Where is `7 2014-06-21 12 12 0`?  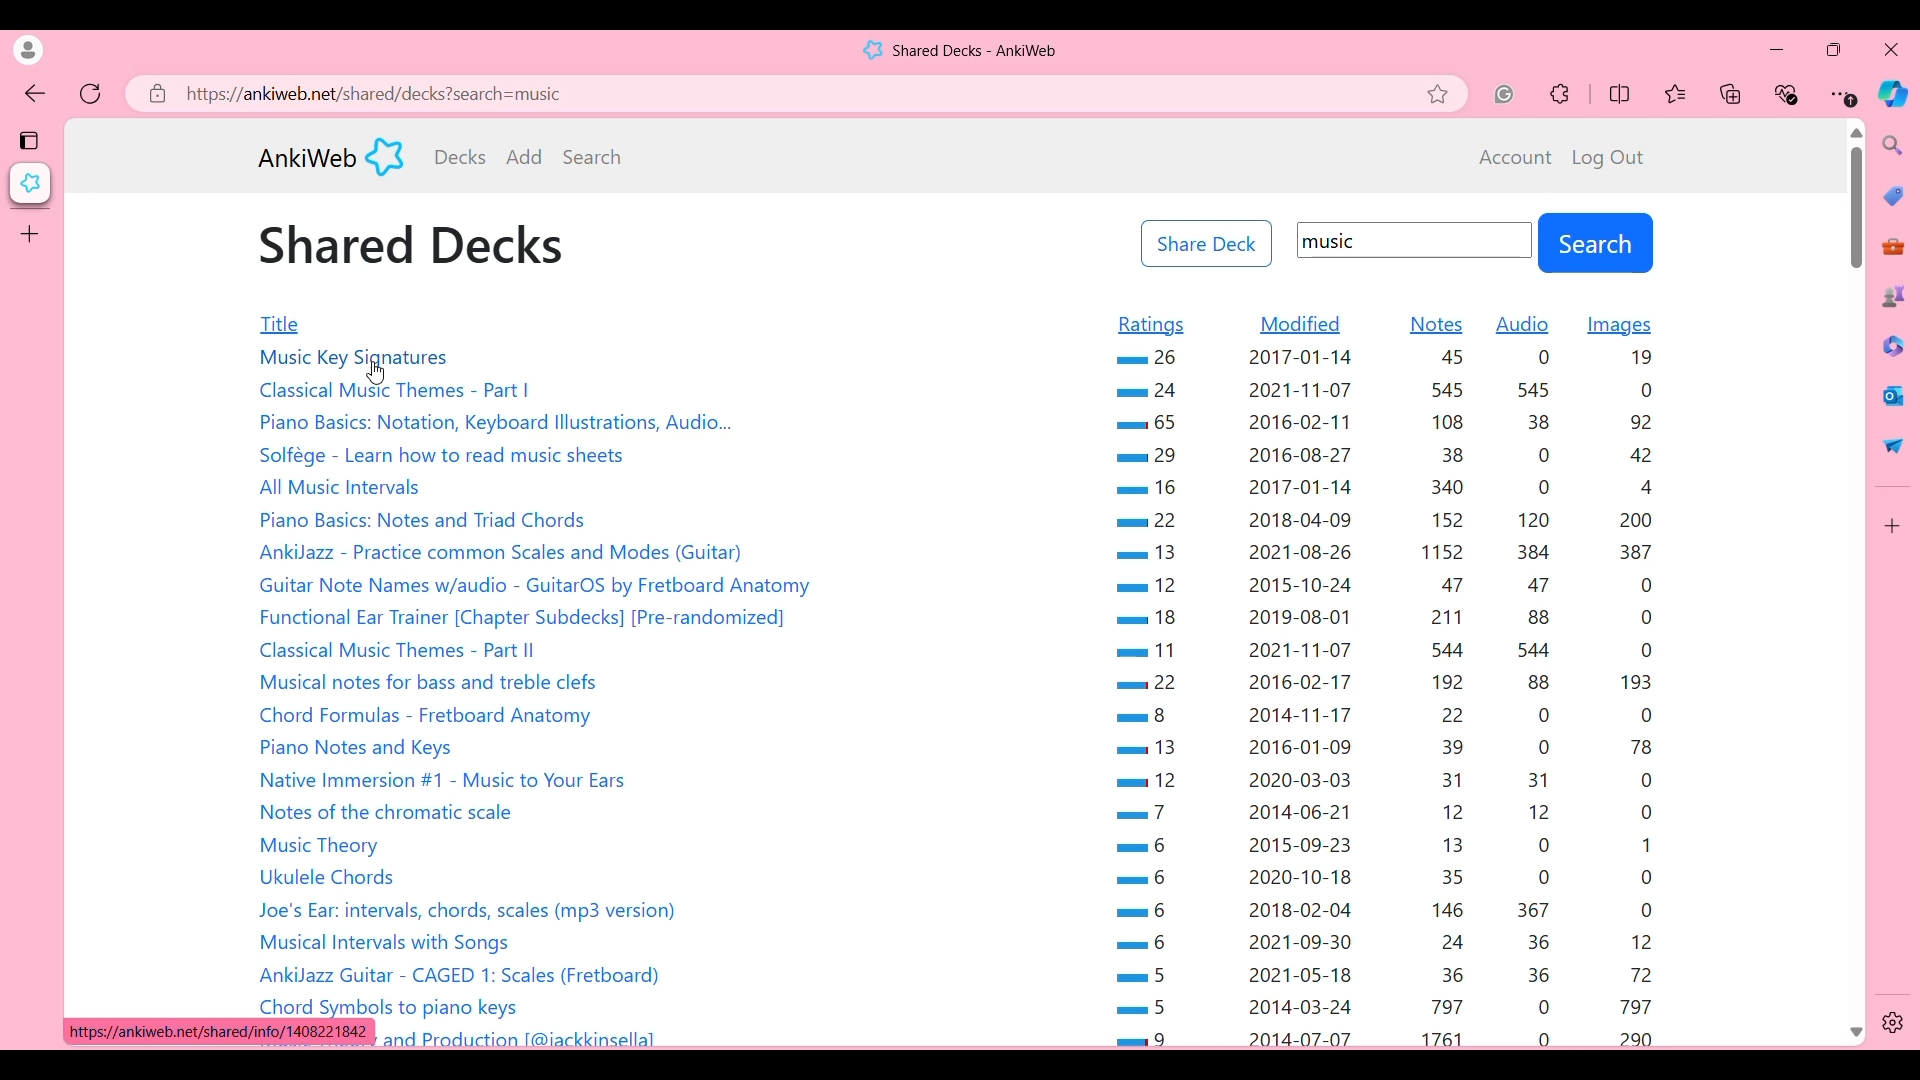 7 2014-06-21 12 12 0 is located at coordinates (1394, 812).